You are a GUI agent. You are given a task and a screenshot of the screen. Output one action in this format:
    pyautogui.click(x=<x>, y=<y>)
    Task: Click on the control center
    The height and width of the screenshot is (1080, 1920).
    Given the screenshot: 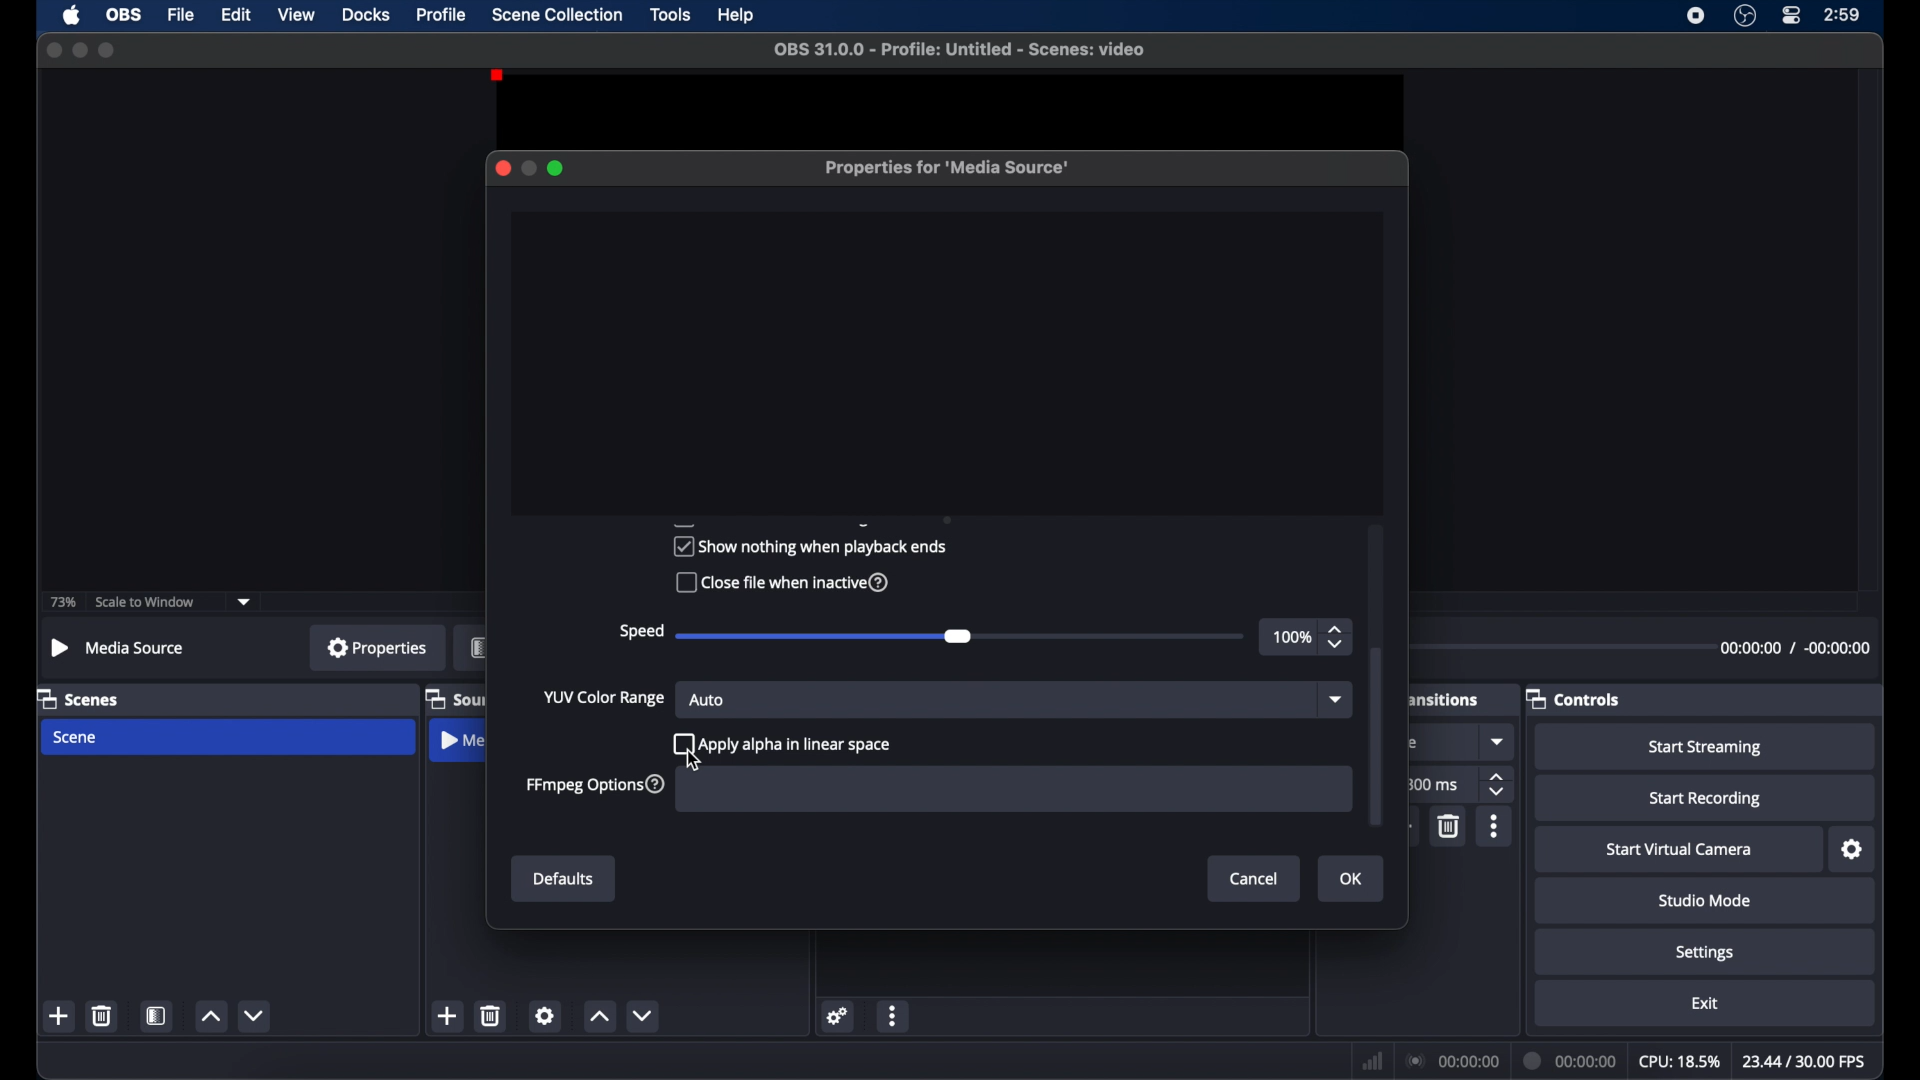 What is the action you would take?
    pyautogui.click(x=1790, y=16)
    